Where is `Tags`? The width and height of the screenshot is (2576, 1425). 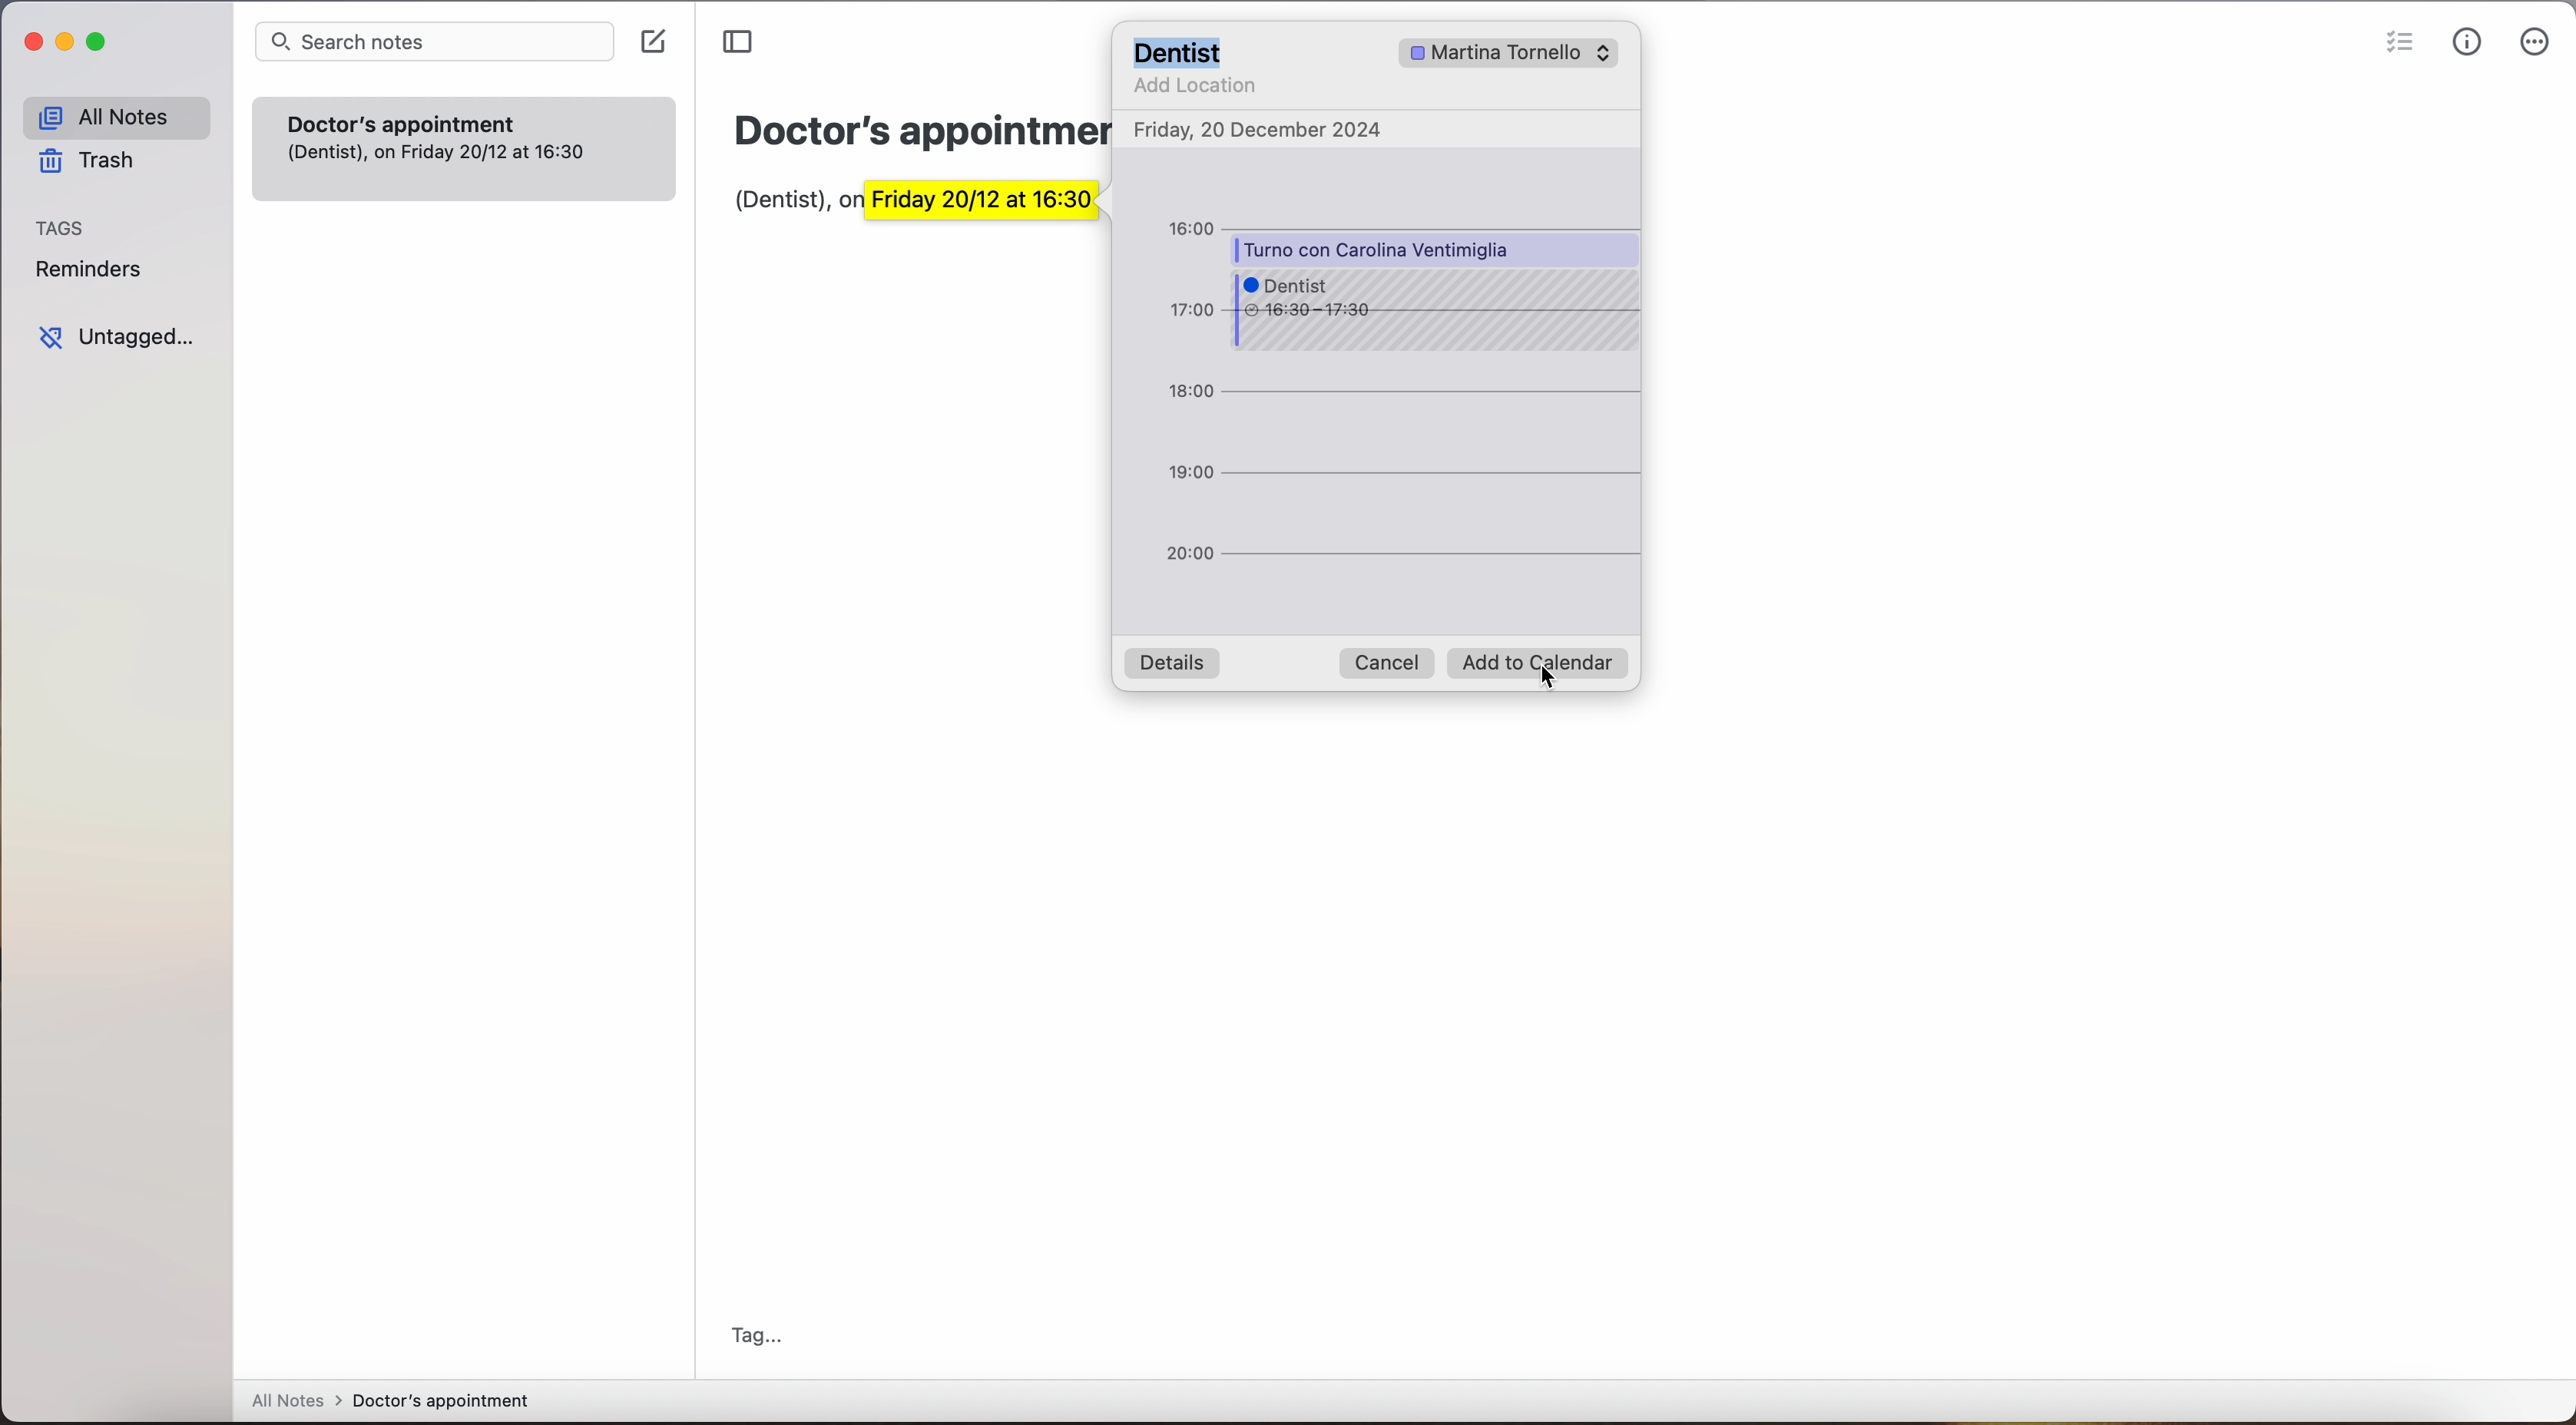
Tags is located at coordinates (63, 228).